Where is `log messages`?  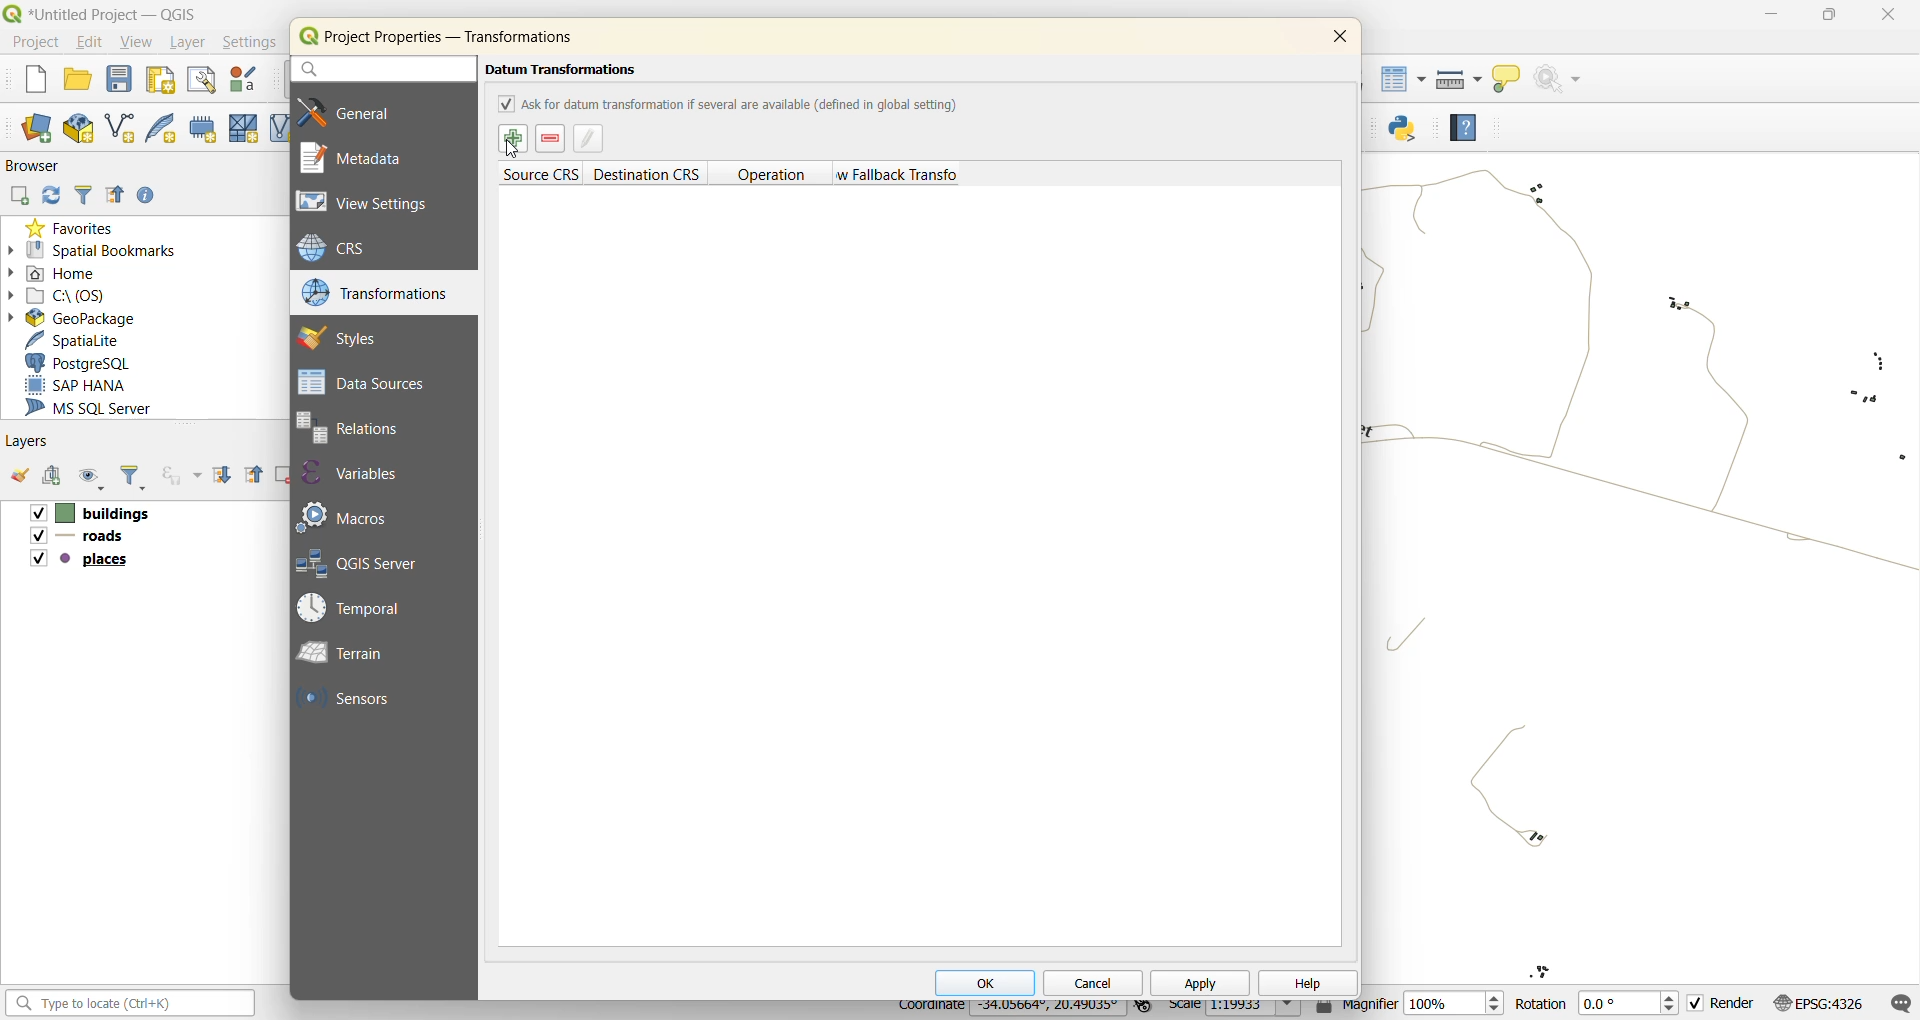 log messages is located at coordinates (1898, 1002).